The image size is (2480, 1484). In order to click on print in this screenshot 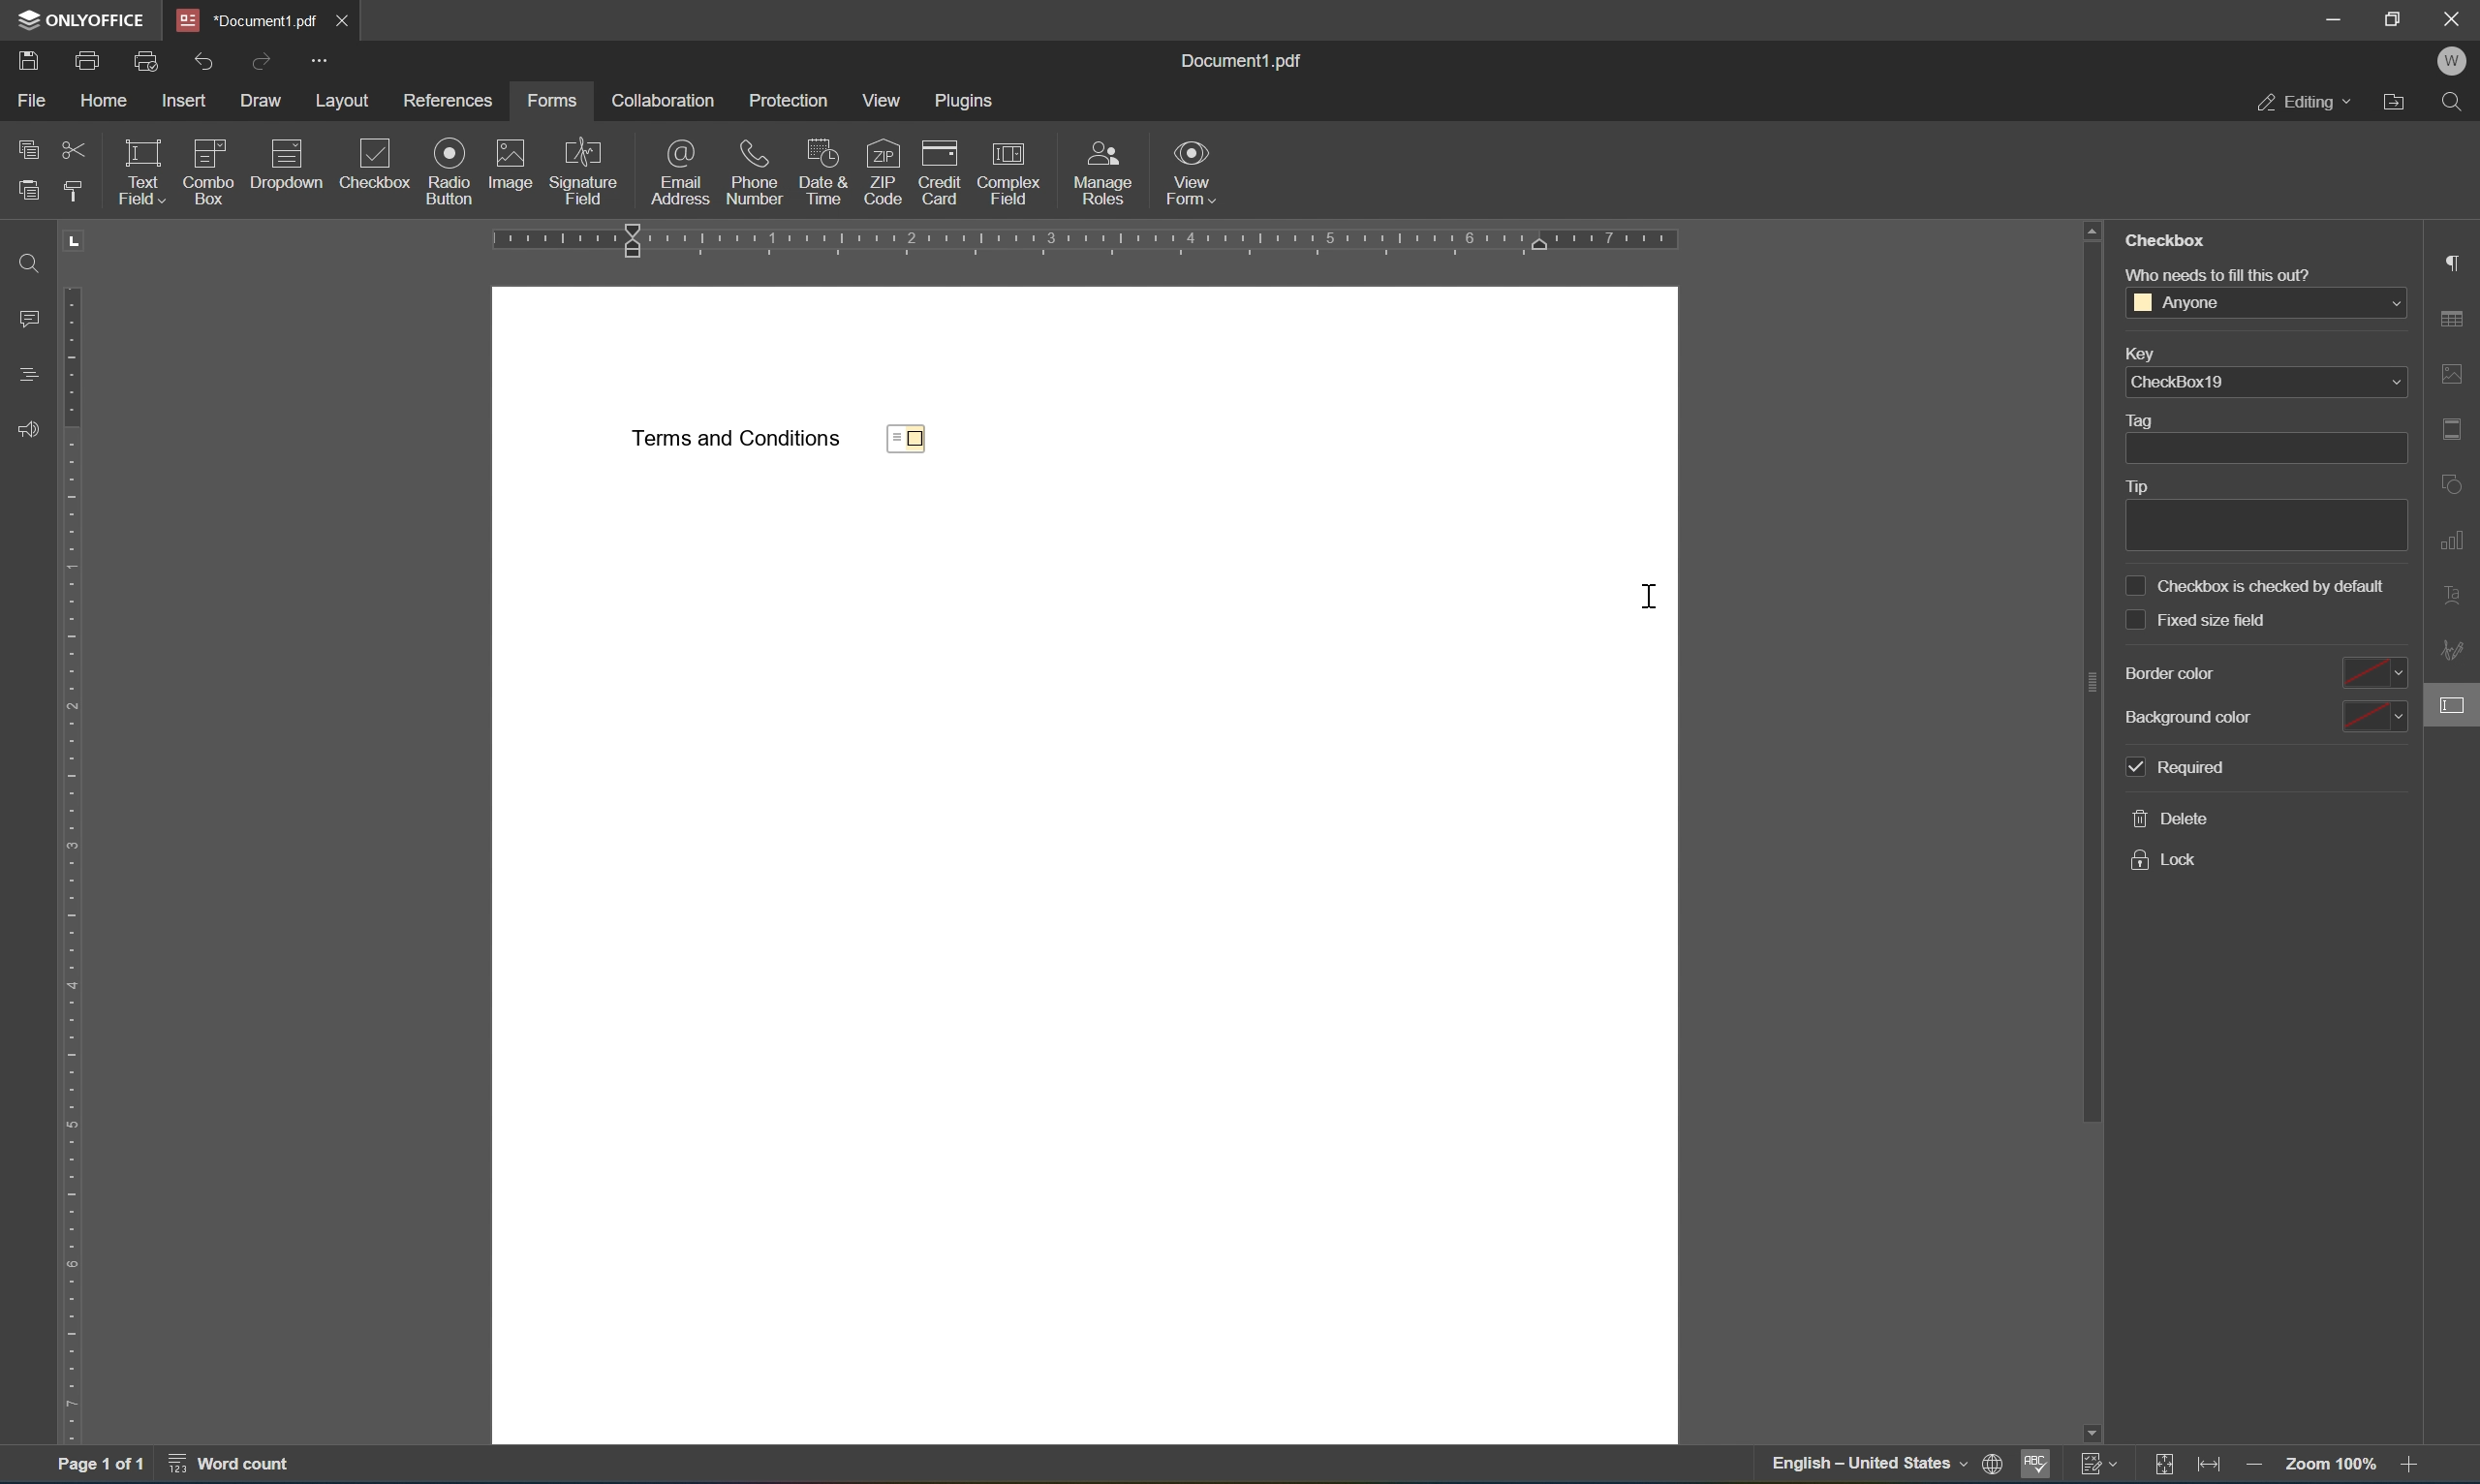, I will do `click(90, 61)`.